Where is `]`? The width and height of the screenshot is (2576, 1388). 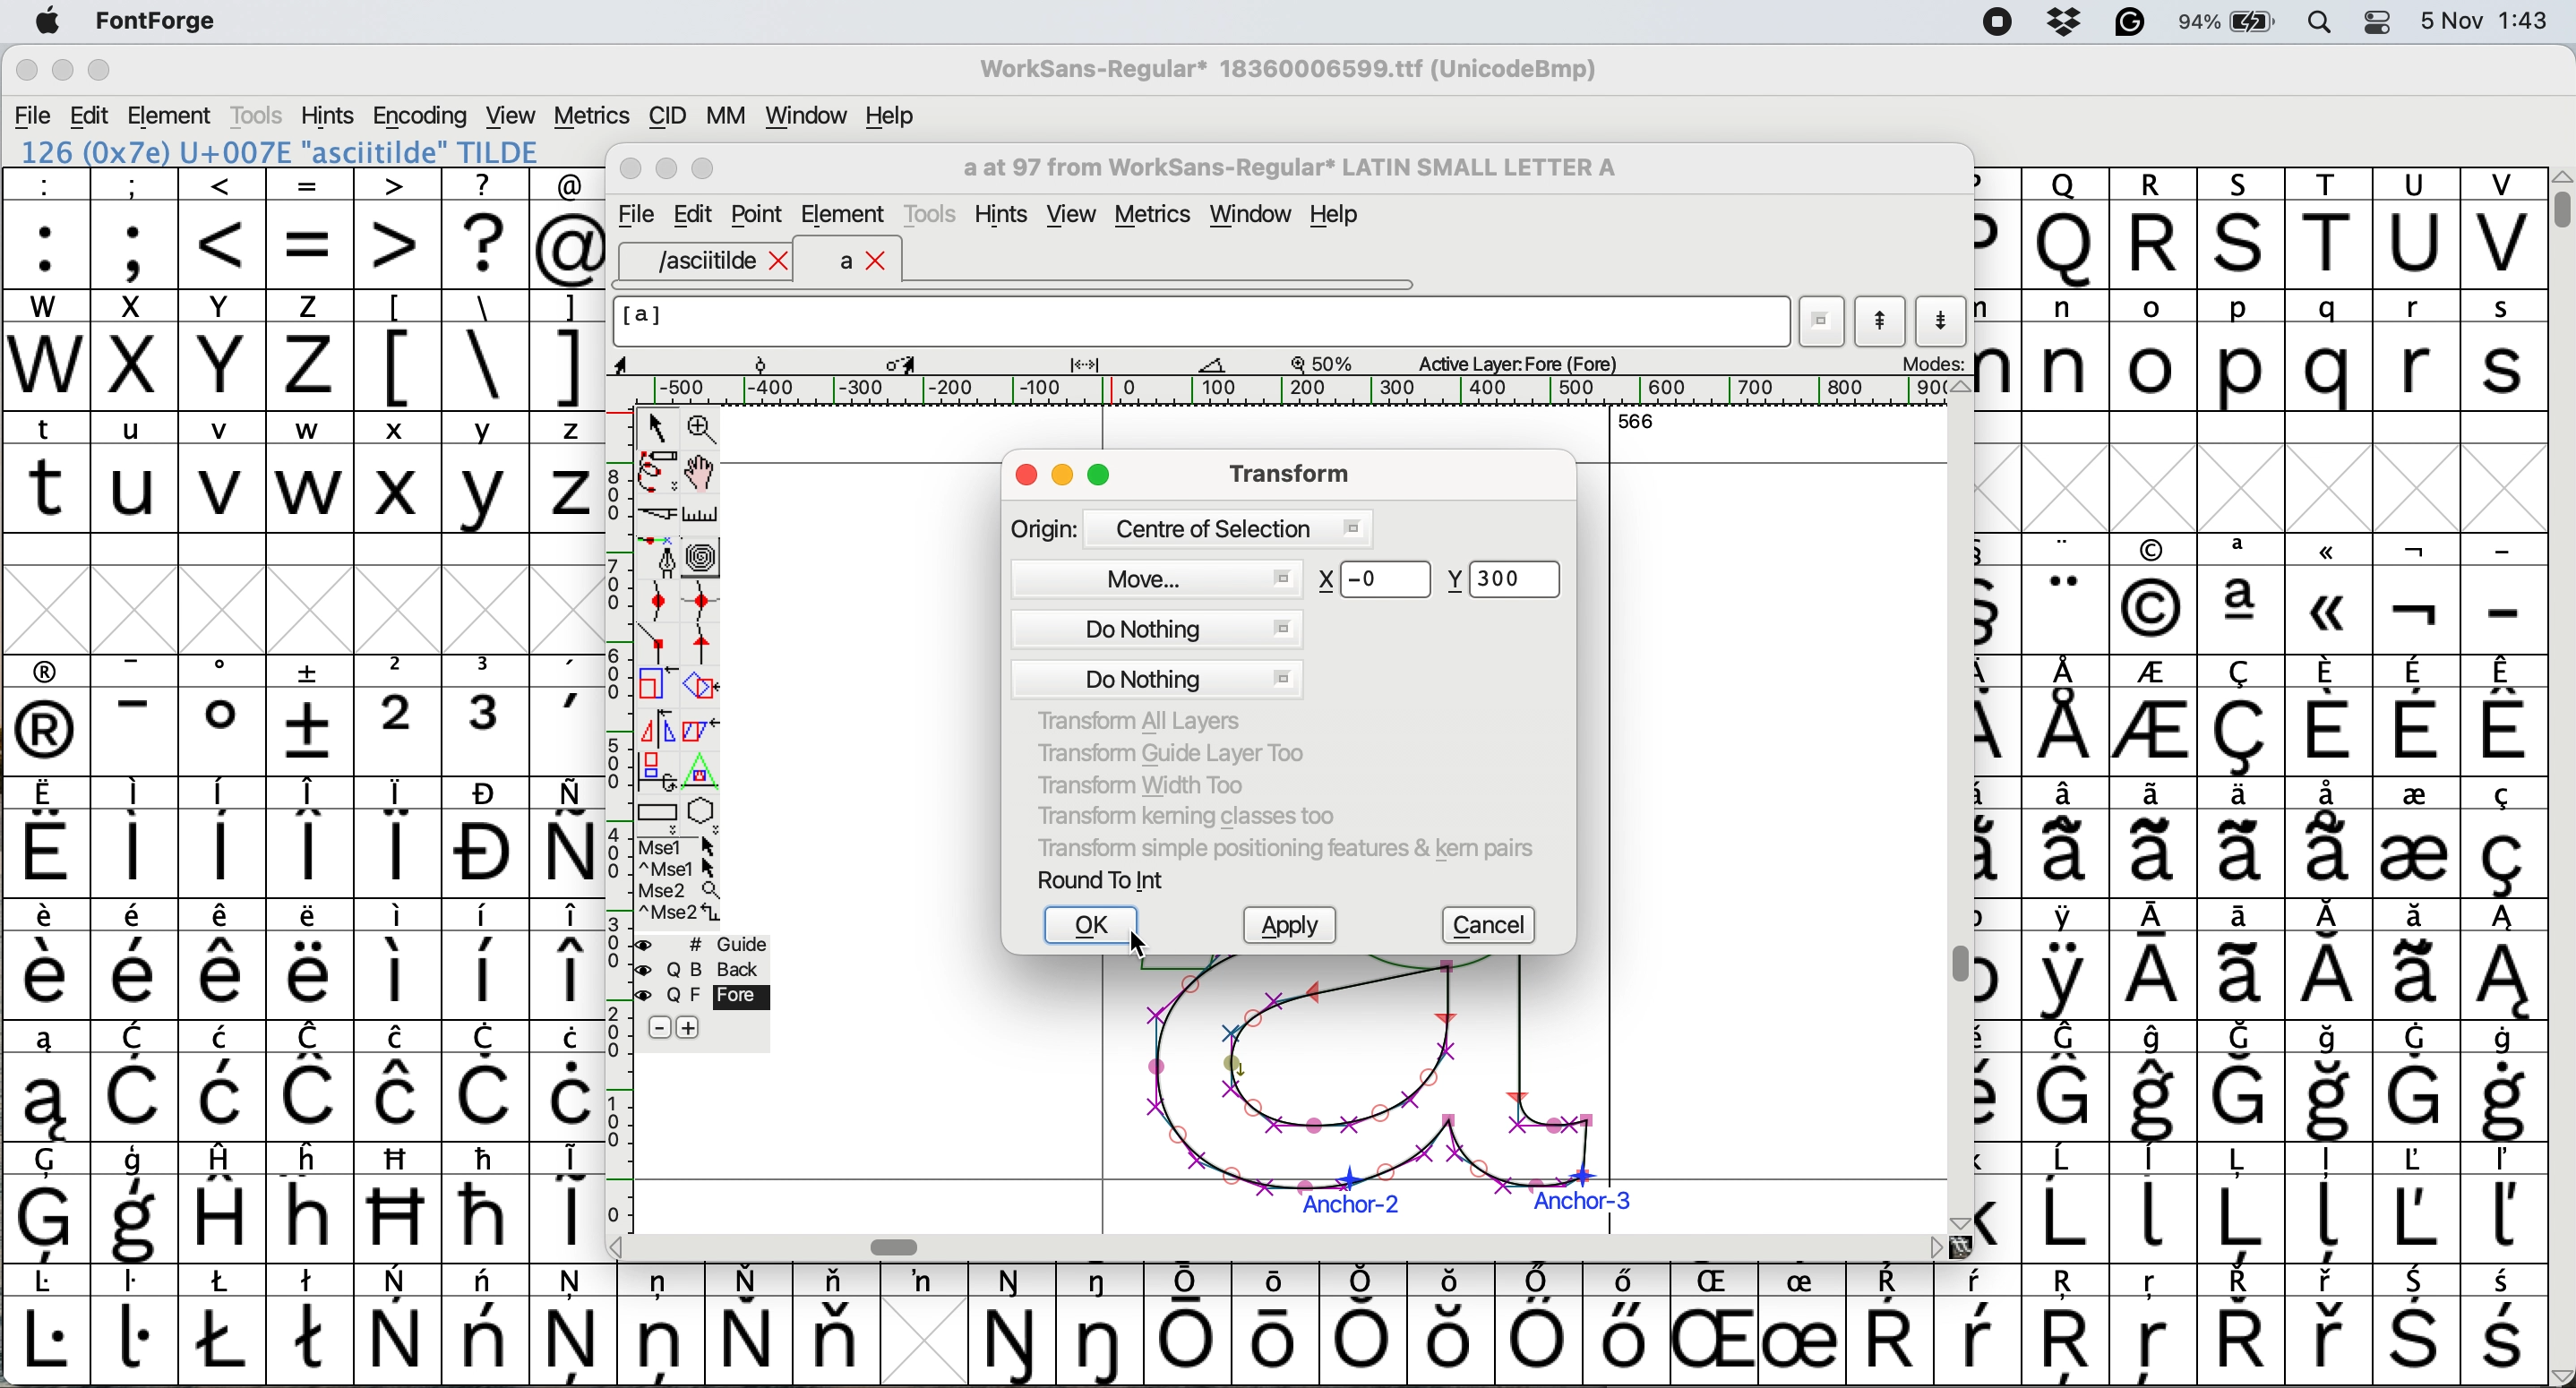
] is located at coordinates (566, 347).